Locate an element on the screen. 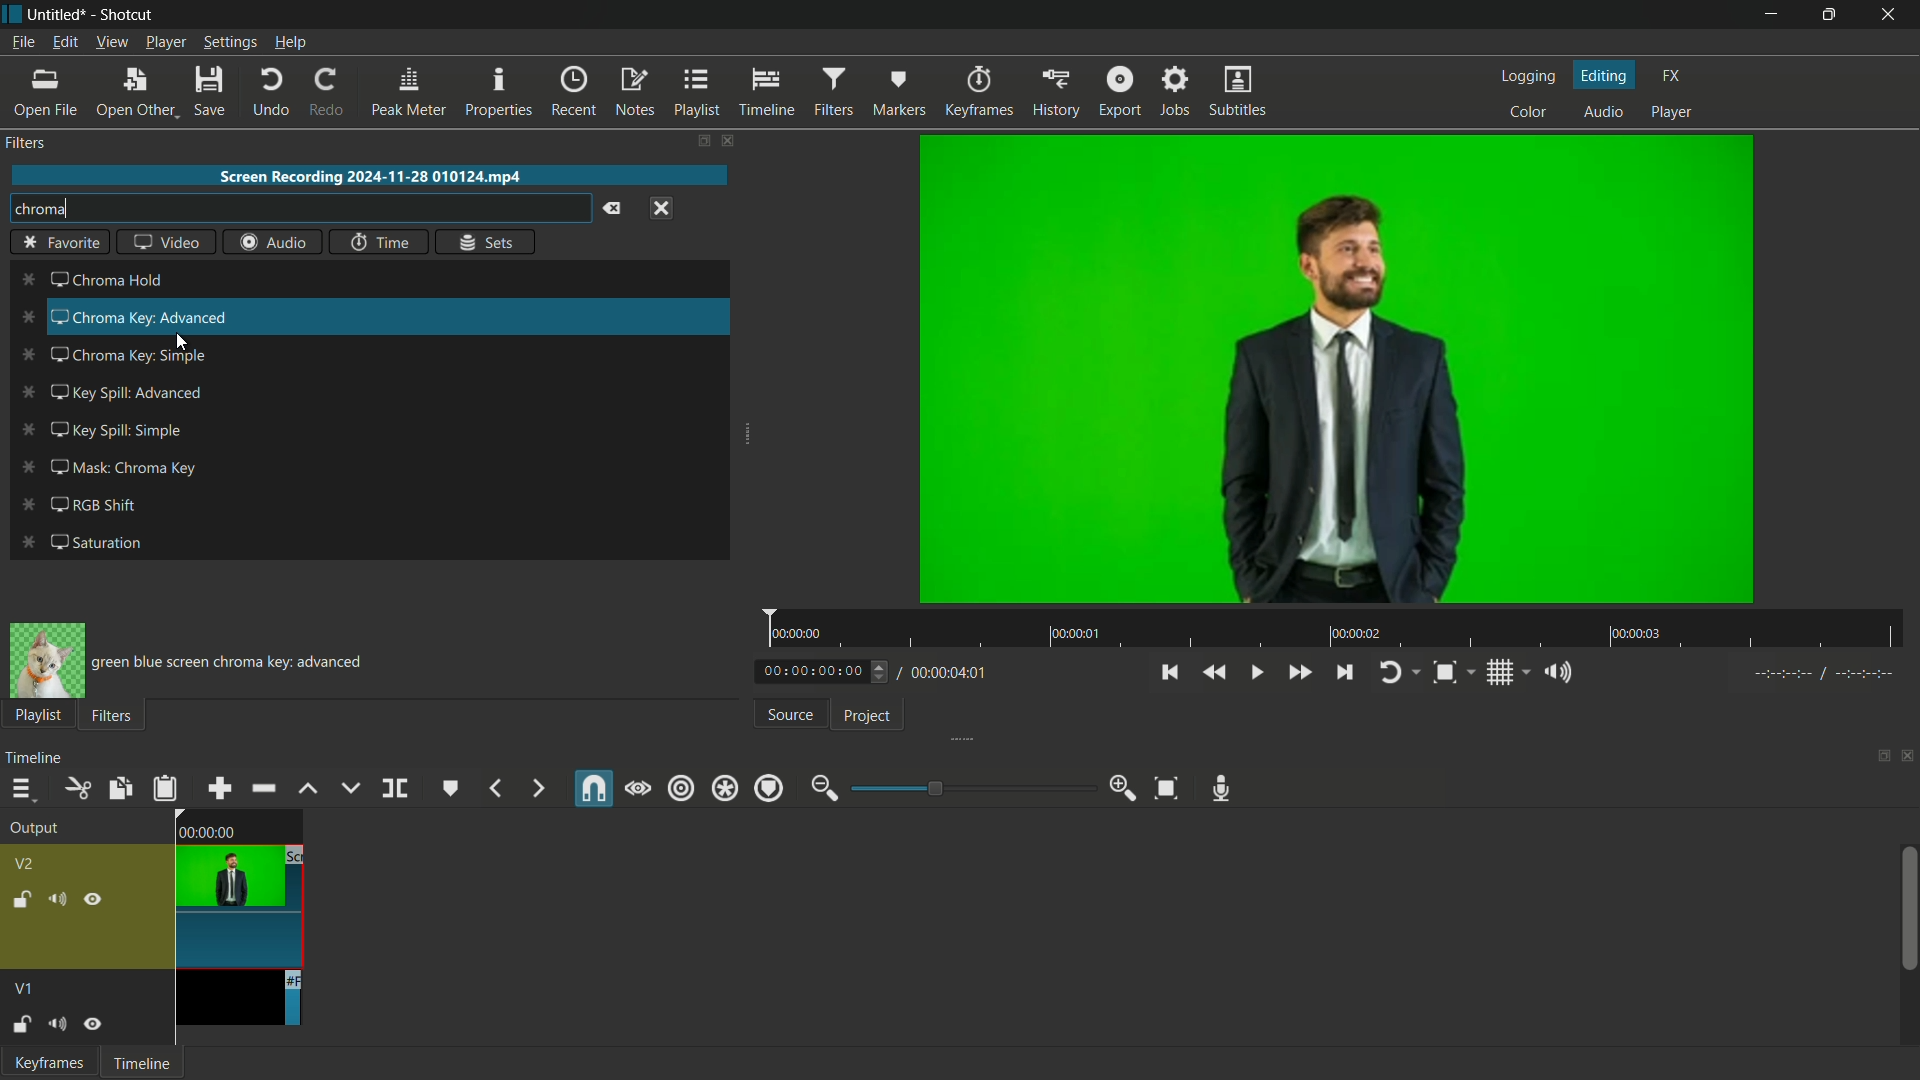 This screenshot has width=1920, height=1080. Maximize is located at coordinates (1830, 14).